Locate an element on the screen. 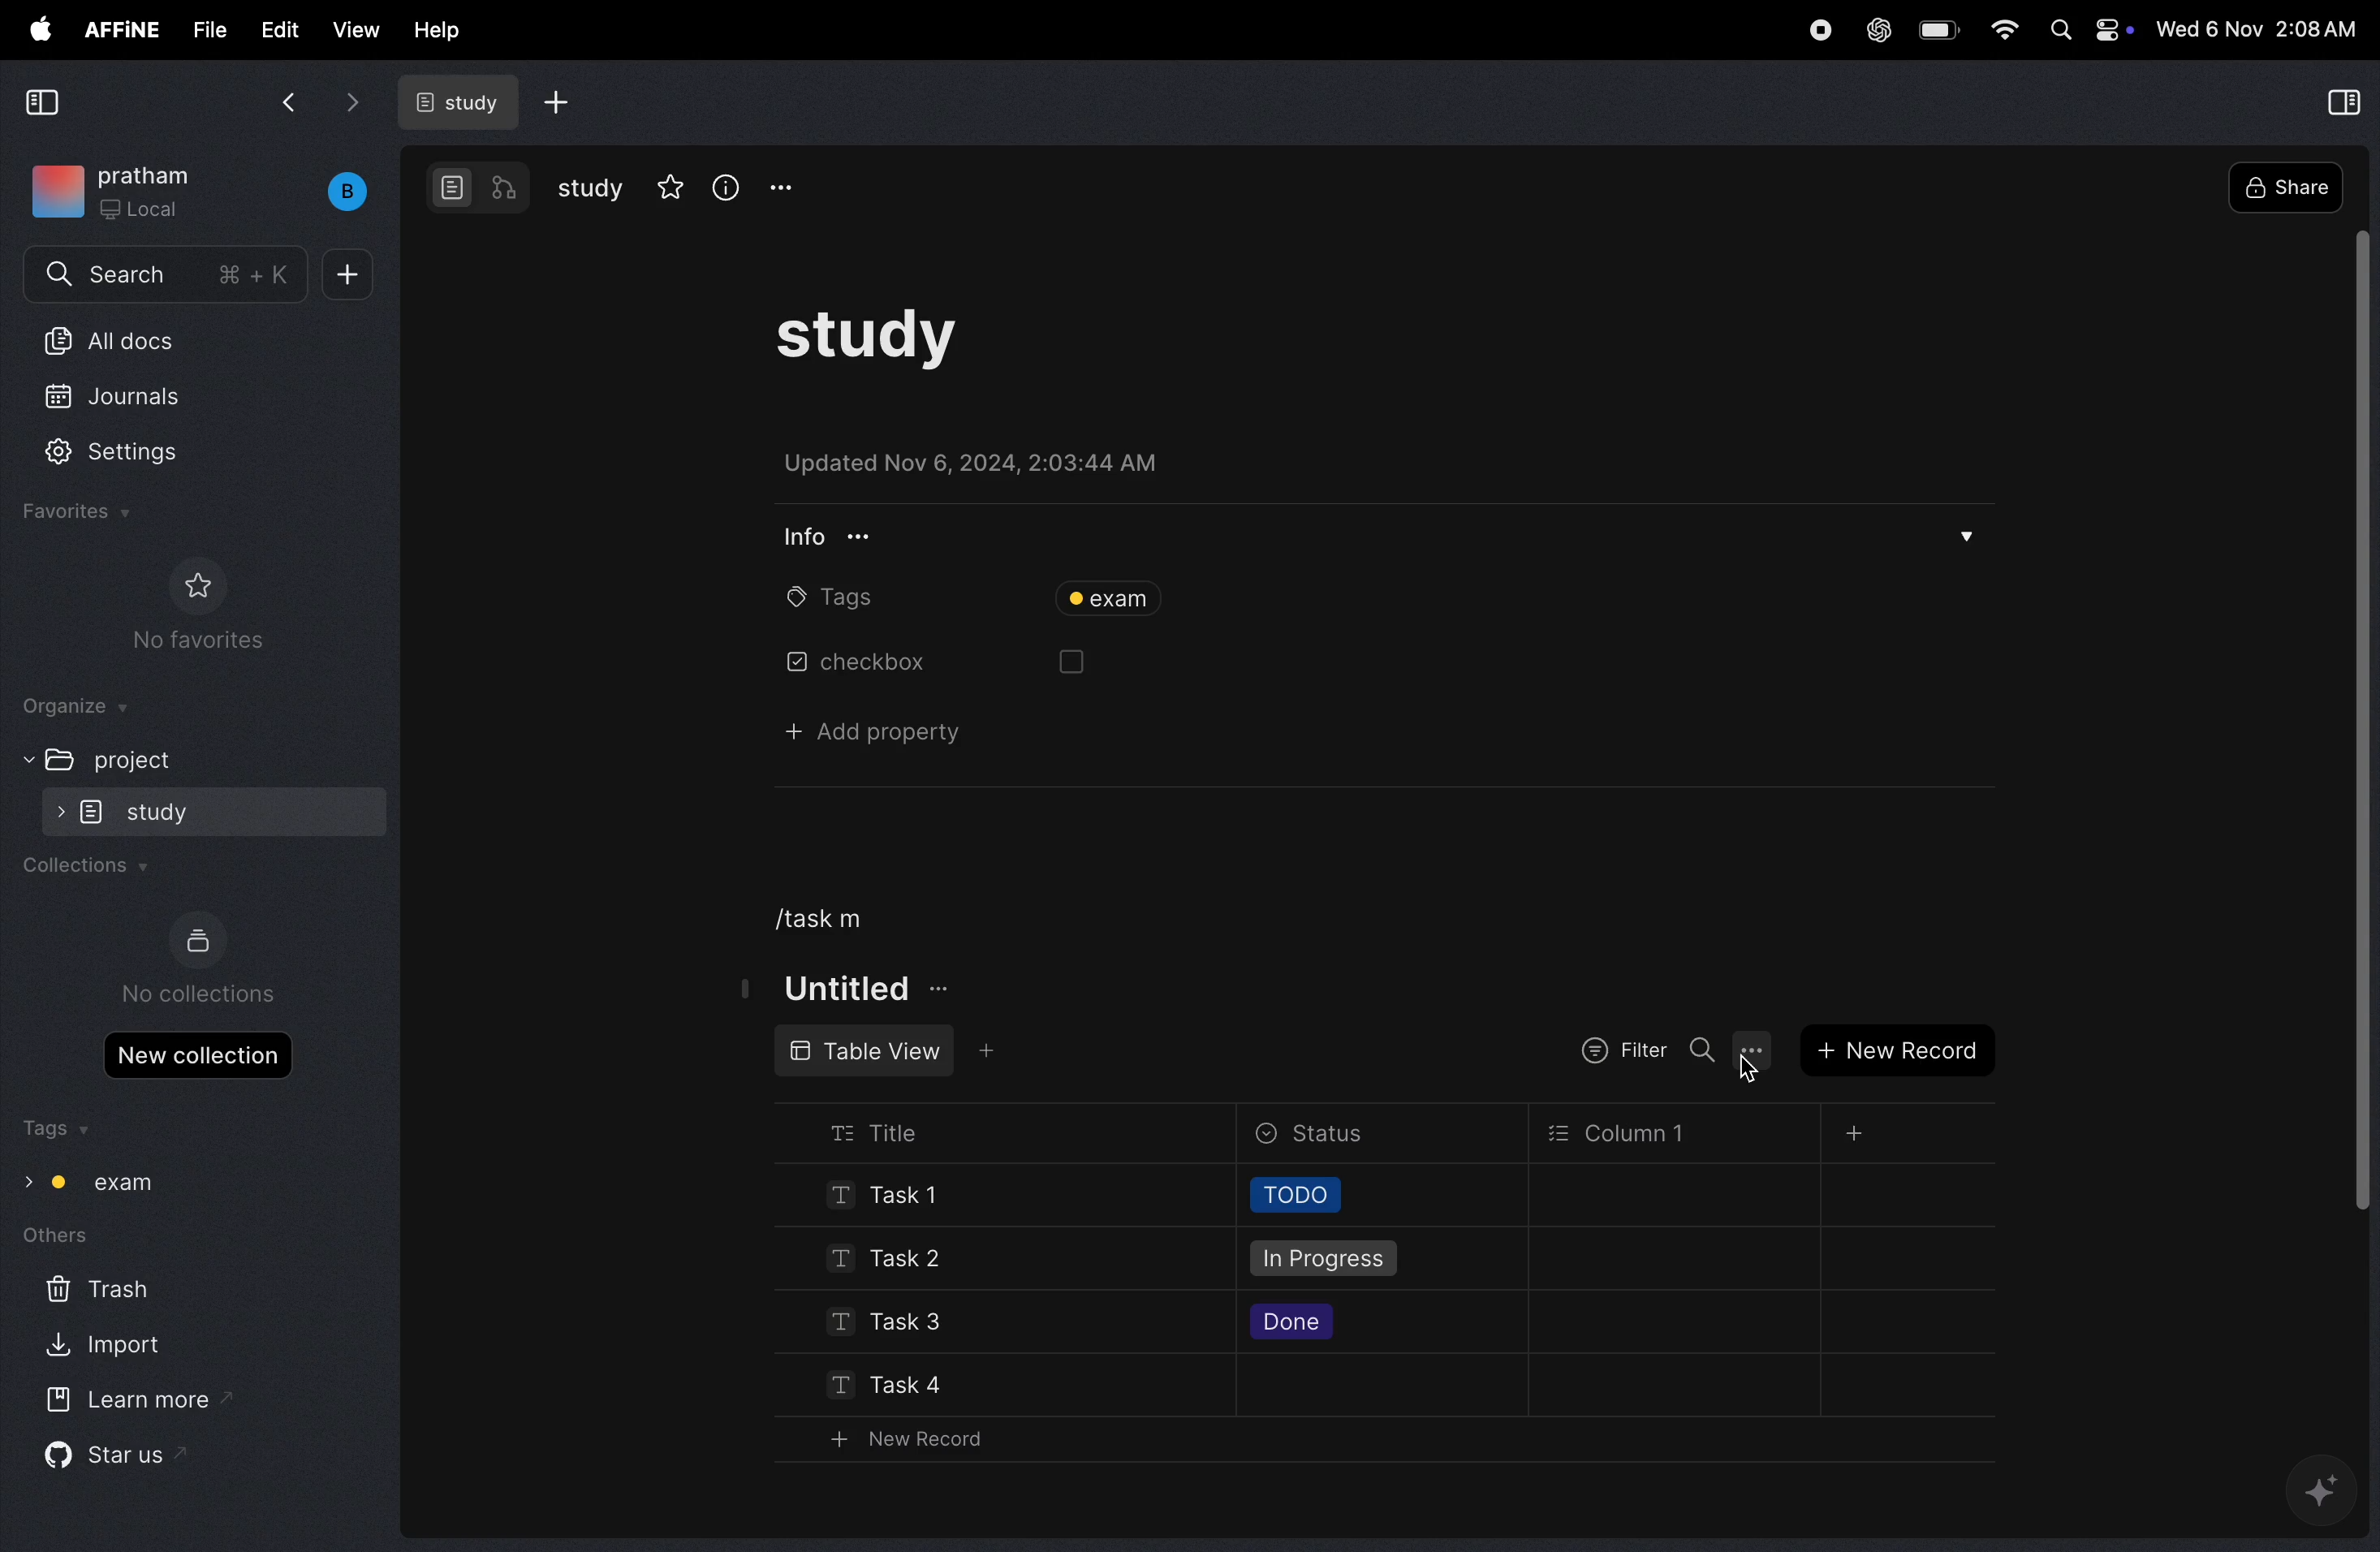 The width and height of the screenshot is (2380, 1552). task 3 is located at coordinates (878, 1326).